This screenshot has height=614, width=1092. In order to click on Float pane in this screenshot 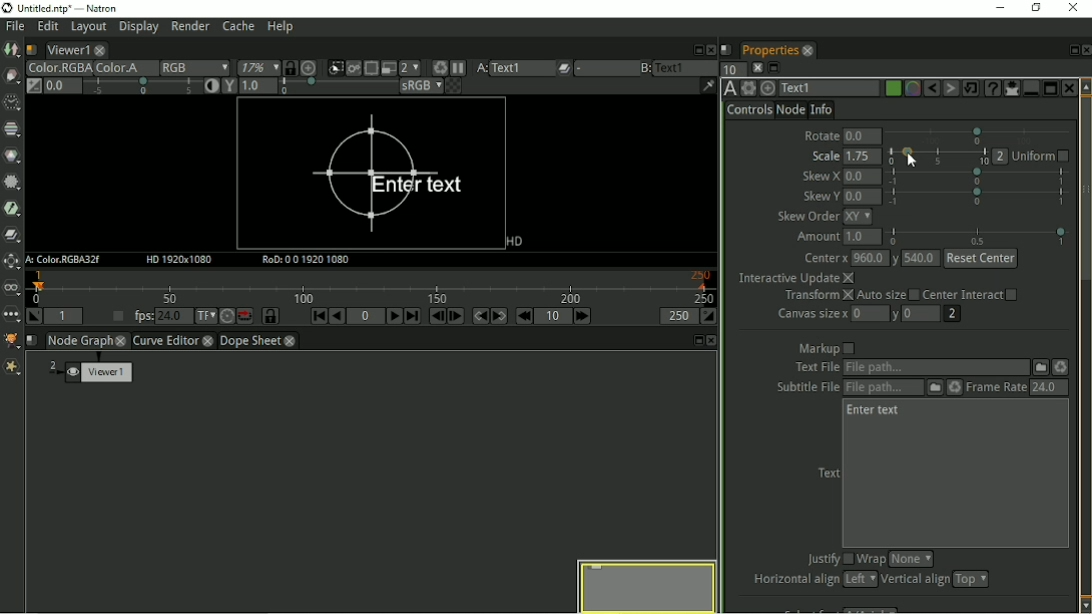, I will do `click(694, 49)`.